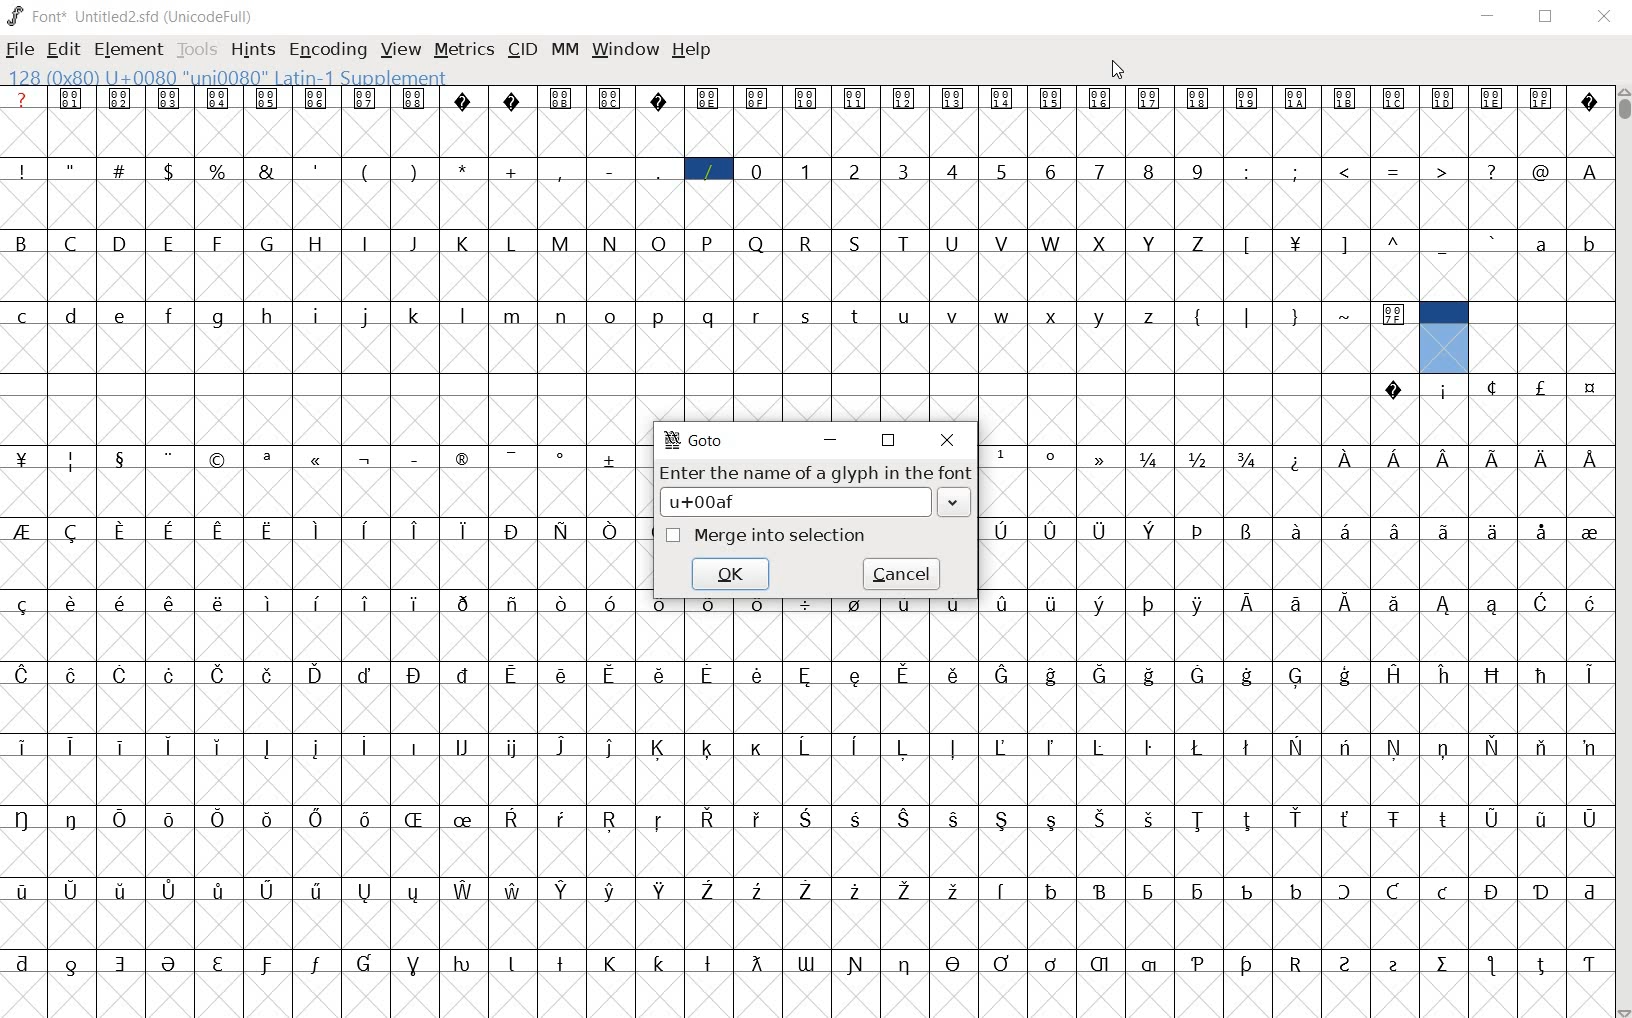  I want to click on Symbol, so click(1000, 746).